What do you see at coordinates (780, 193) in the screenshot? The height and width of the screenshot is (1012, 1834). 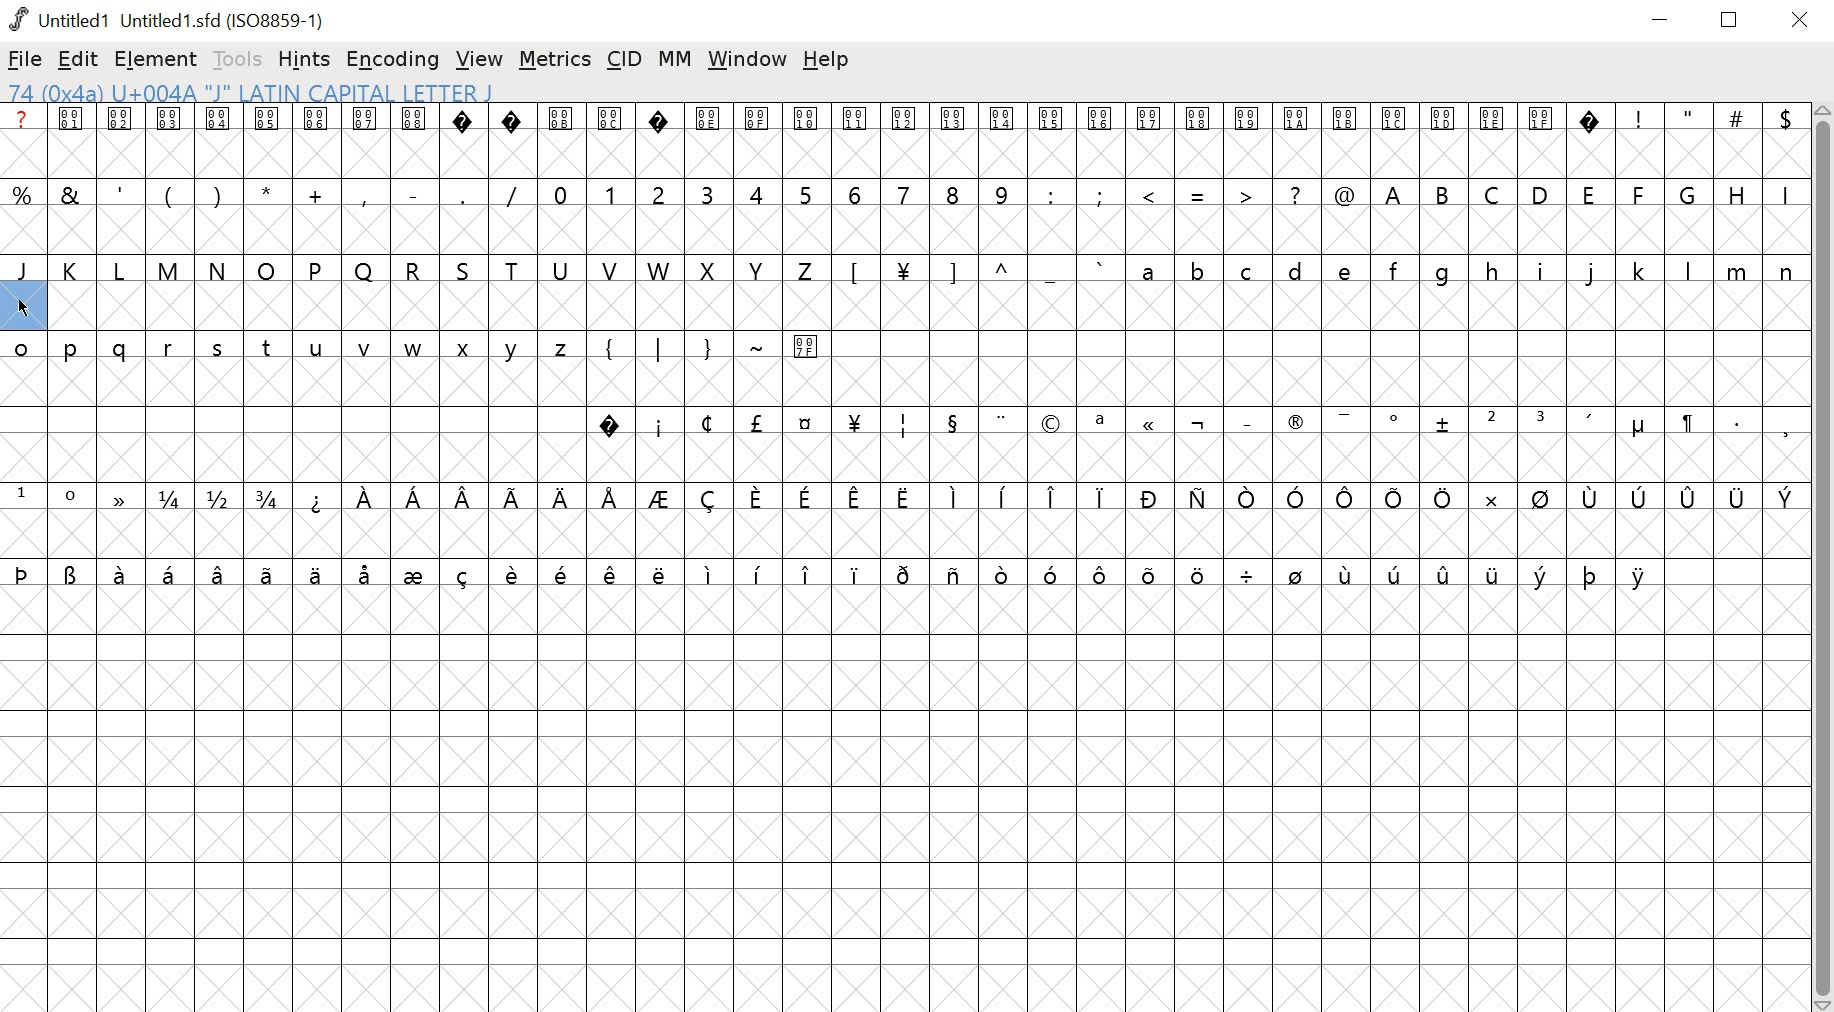 I see `numbers` at bounding box center [780, 193].